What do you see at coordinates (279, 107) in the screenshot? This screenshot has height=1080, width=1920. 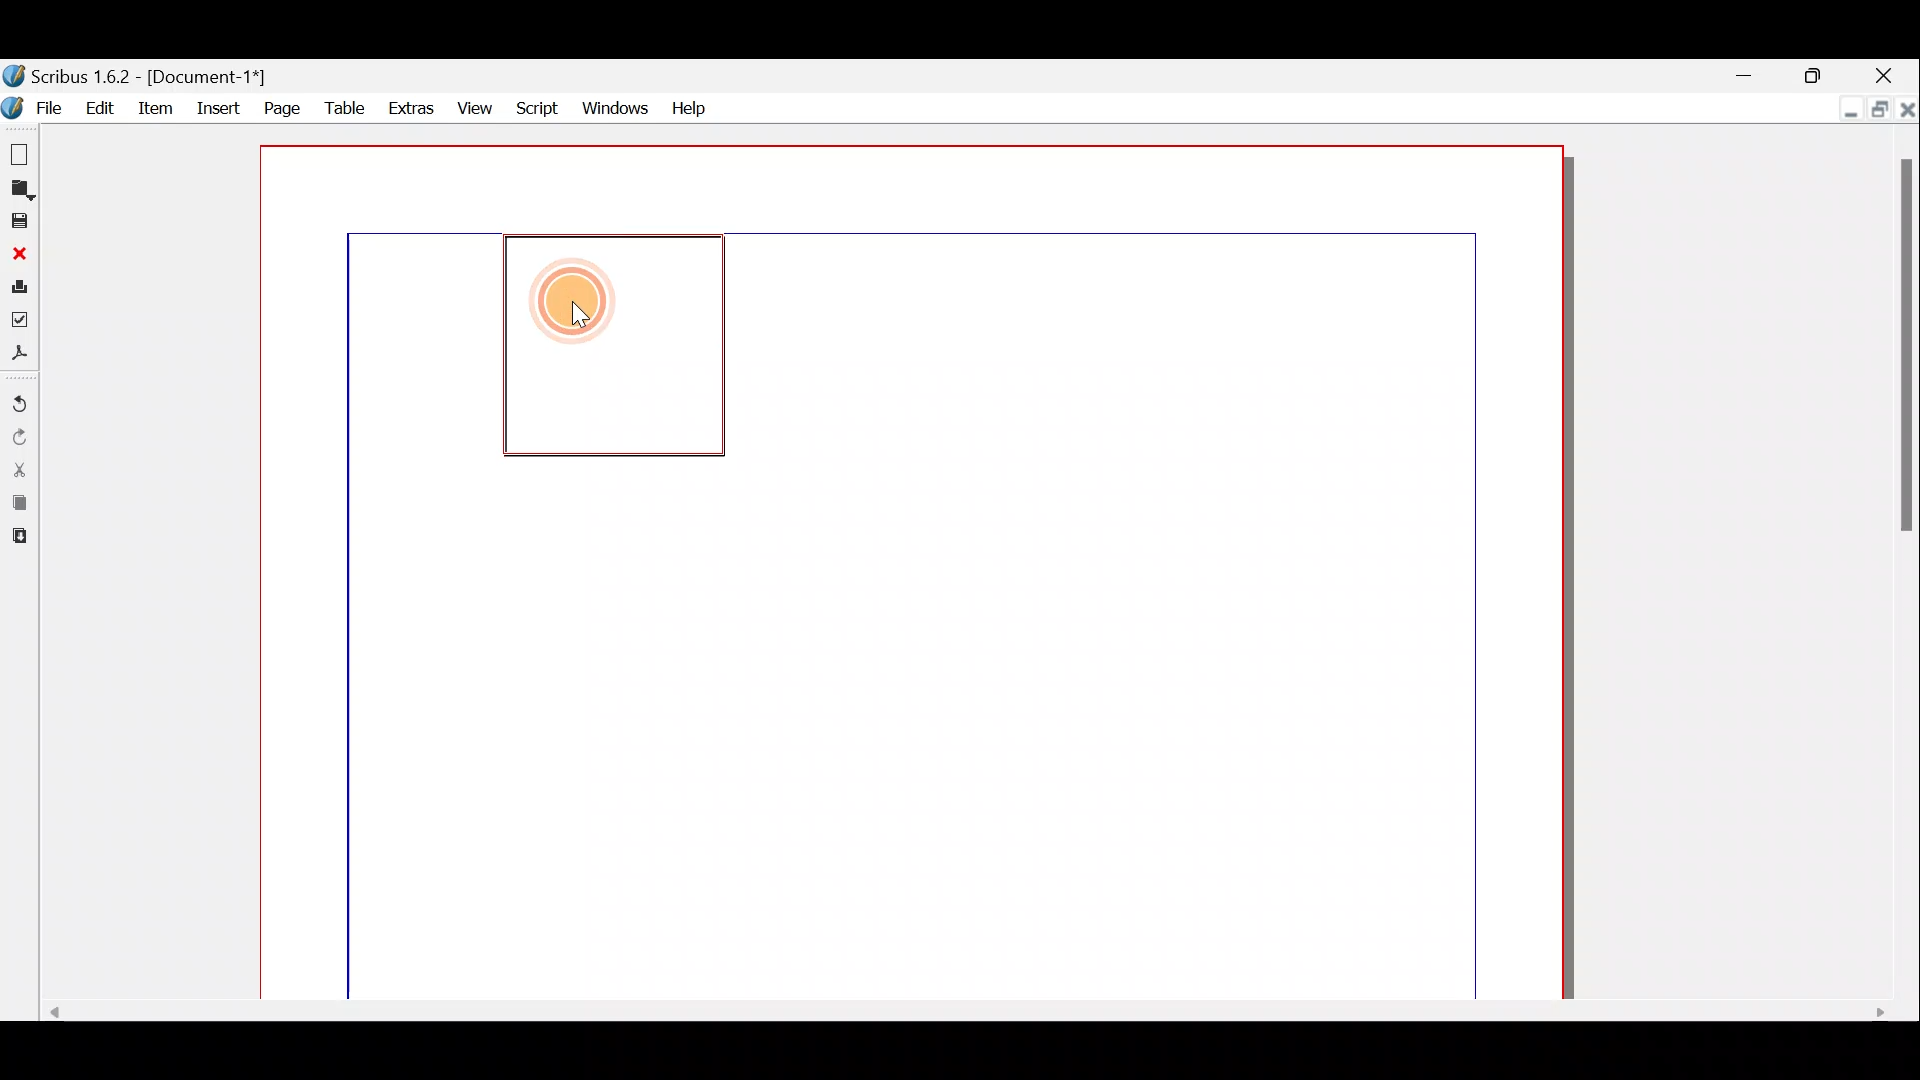 I see `Page` at bounding box center [279, 107].